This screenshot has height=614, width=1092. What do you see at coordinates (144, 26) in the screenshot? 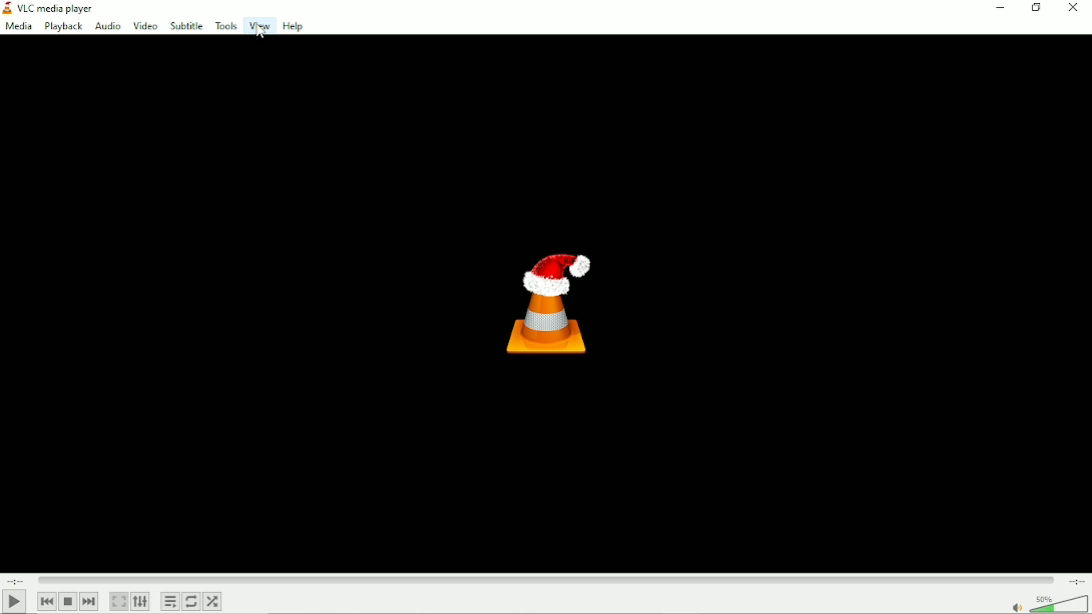
I see `Video` at bounding box center [144, 26].